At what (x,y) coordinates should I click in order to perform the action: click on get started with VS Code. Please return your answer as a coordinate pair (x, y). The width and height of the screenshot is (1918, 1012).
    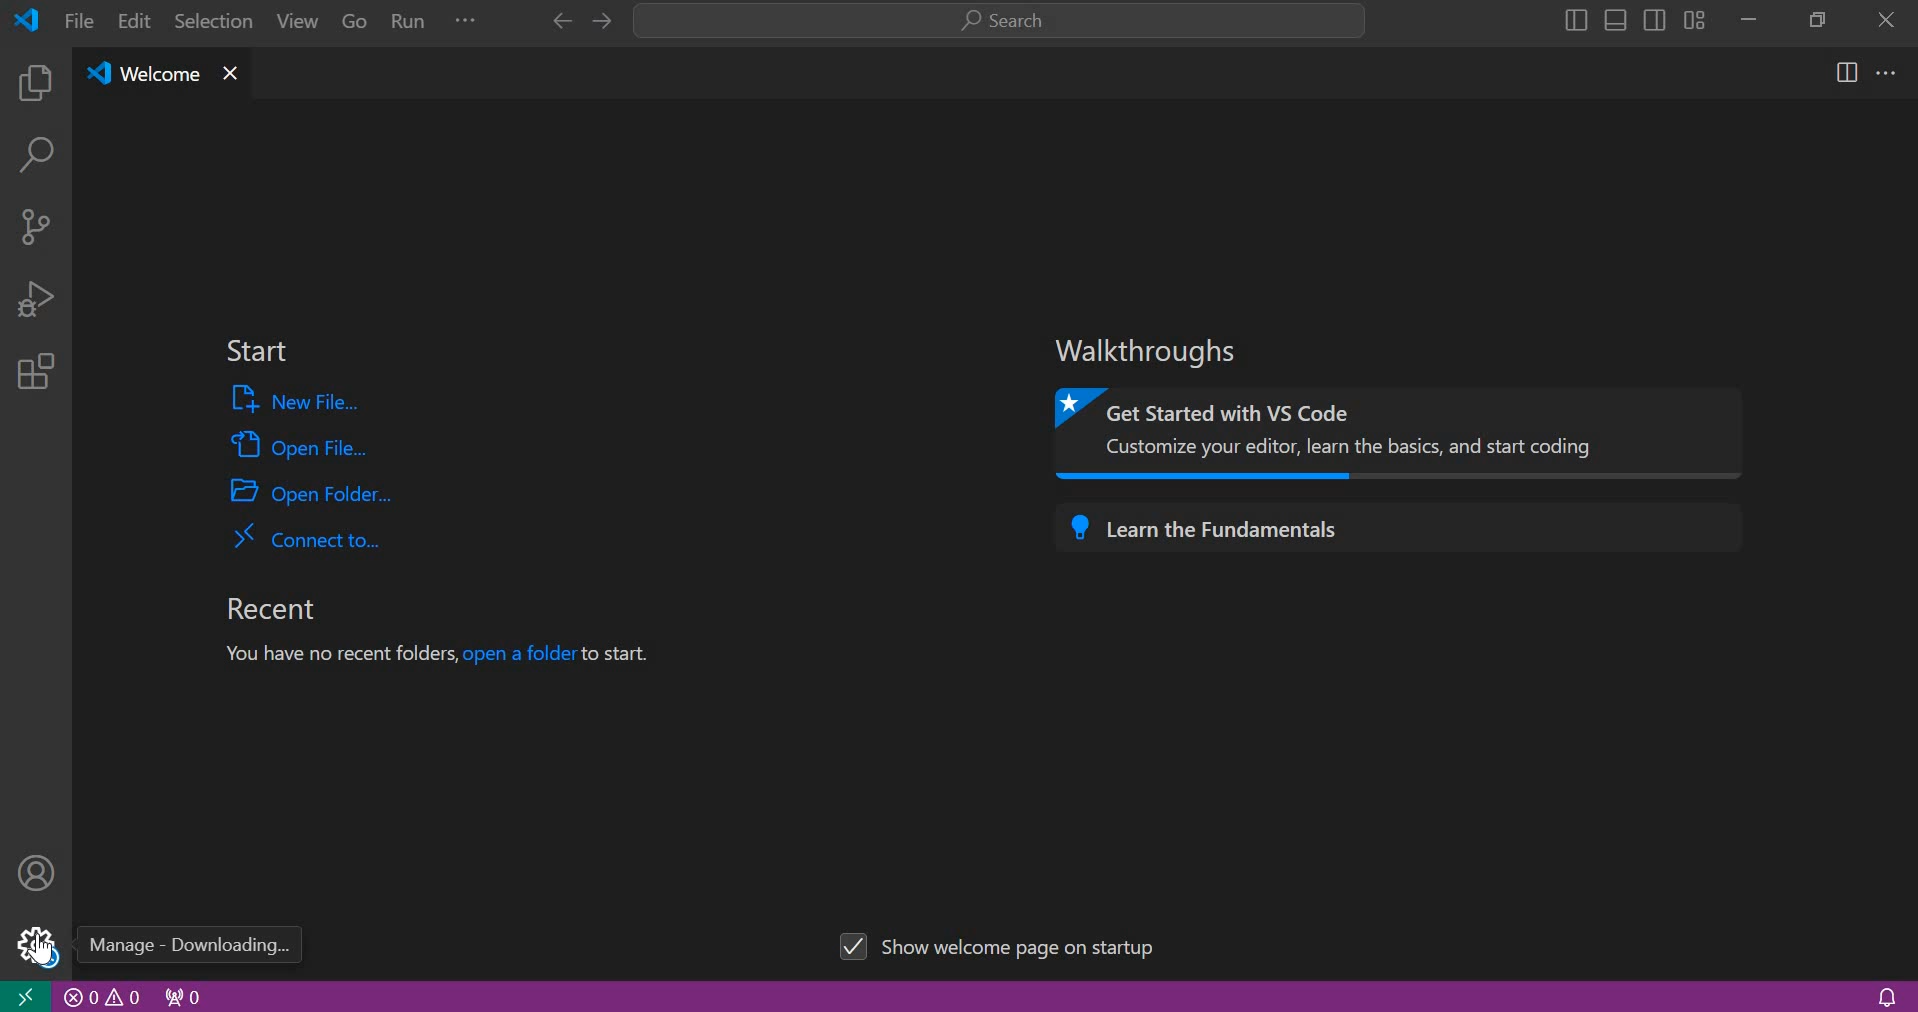
    Looking at the image, I should click on (1404, 434).